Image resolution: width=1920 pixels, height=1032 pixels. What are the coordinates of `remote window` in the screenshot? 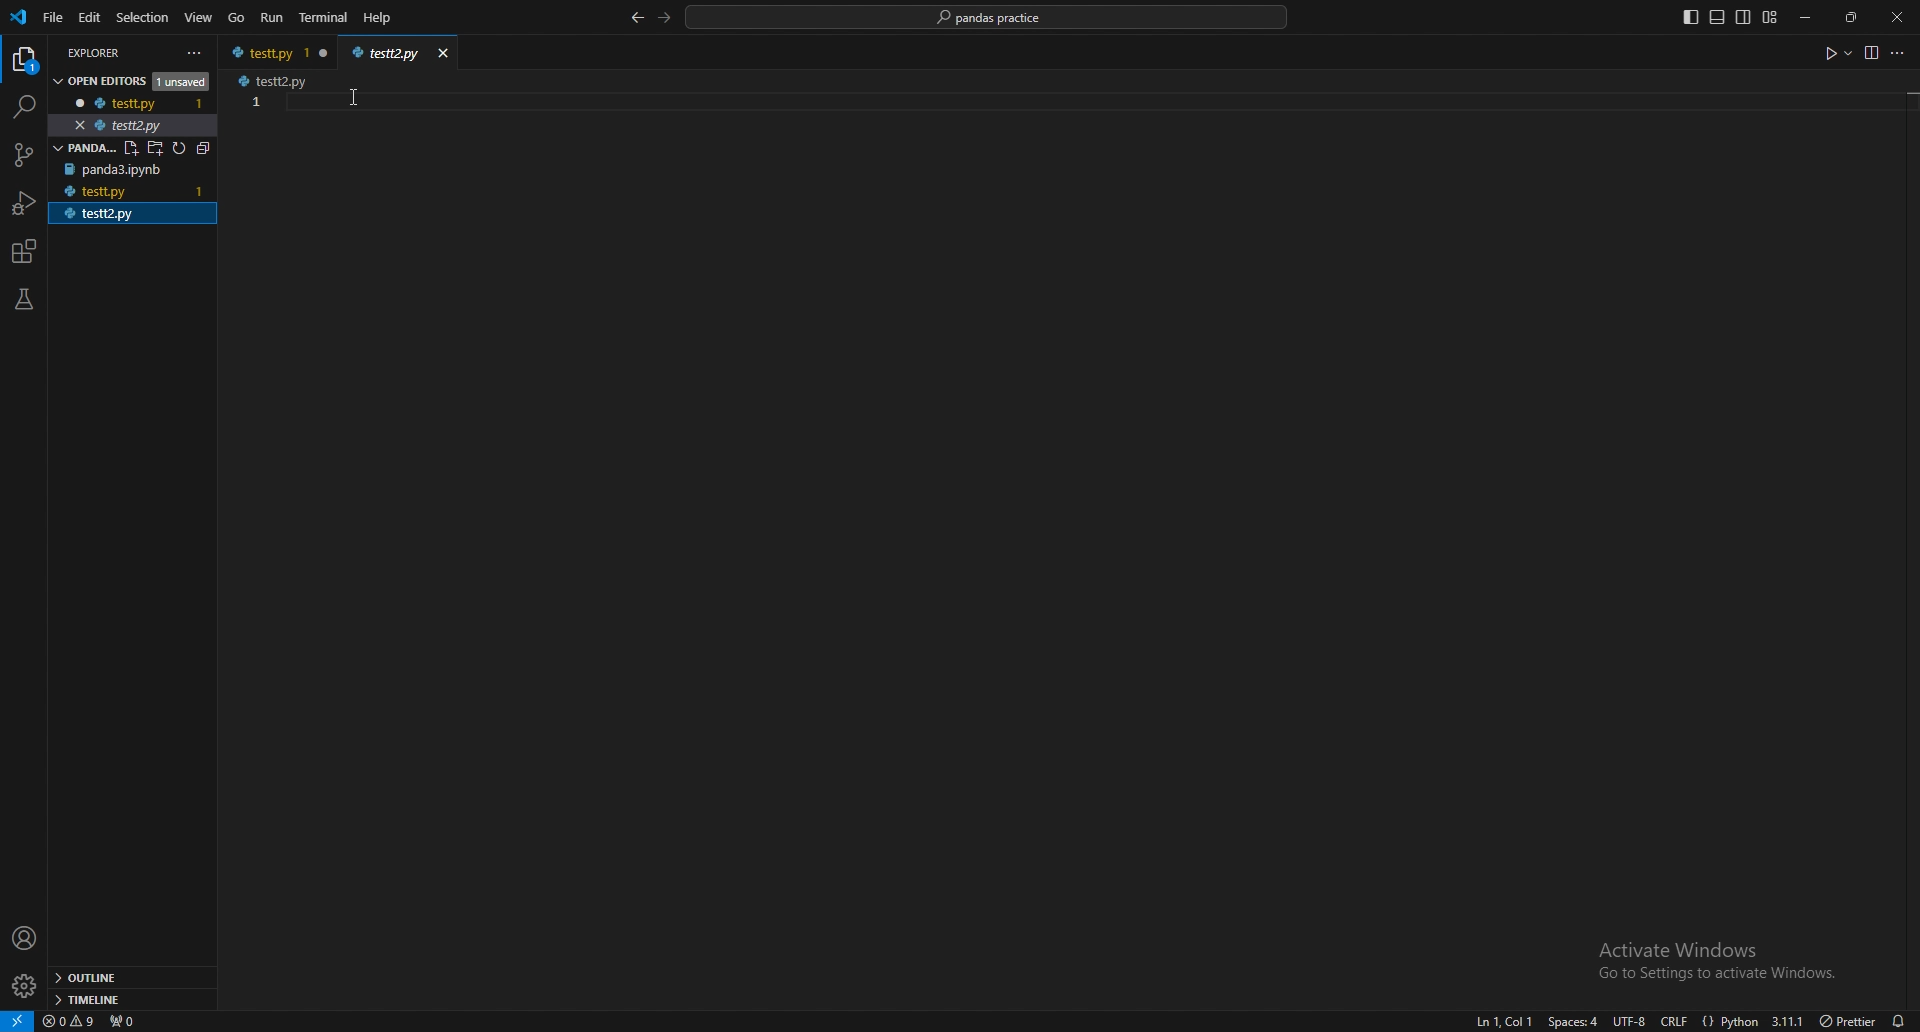 It's located at (17, 1020).